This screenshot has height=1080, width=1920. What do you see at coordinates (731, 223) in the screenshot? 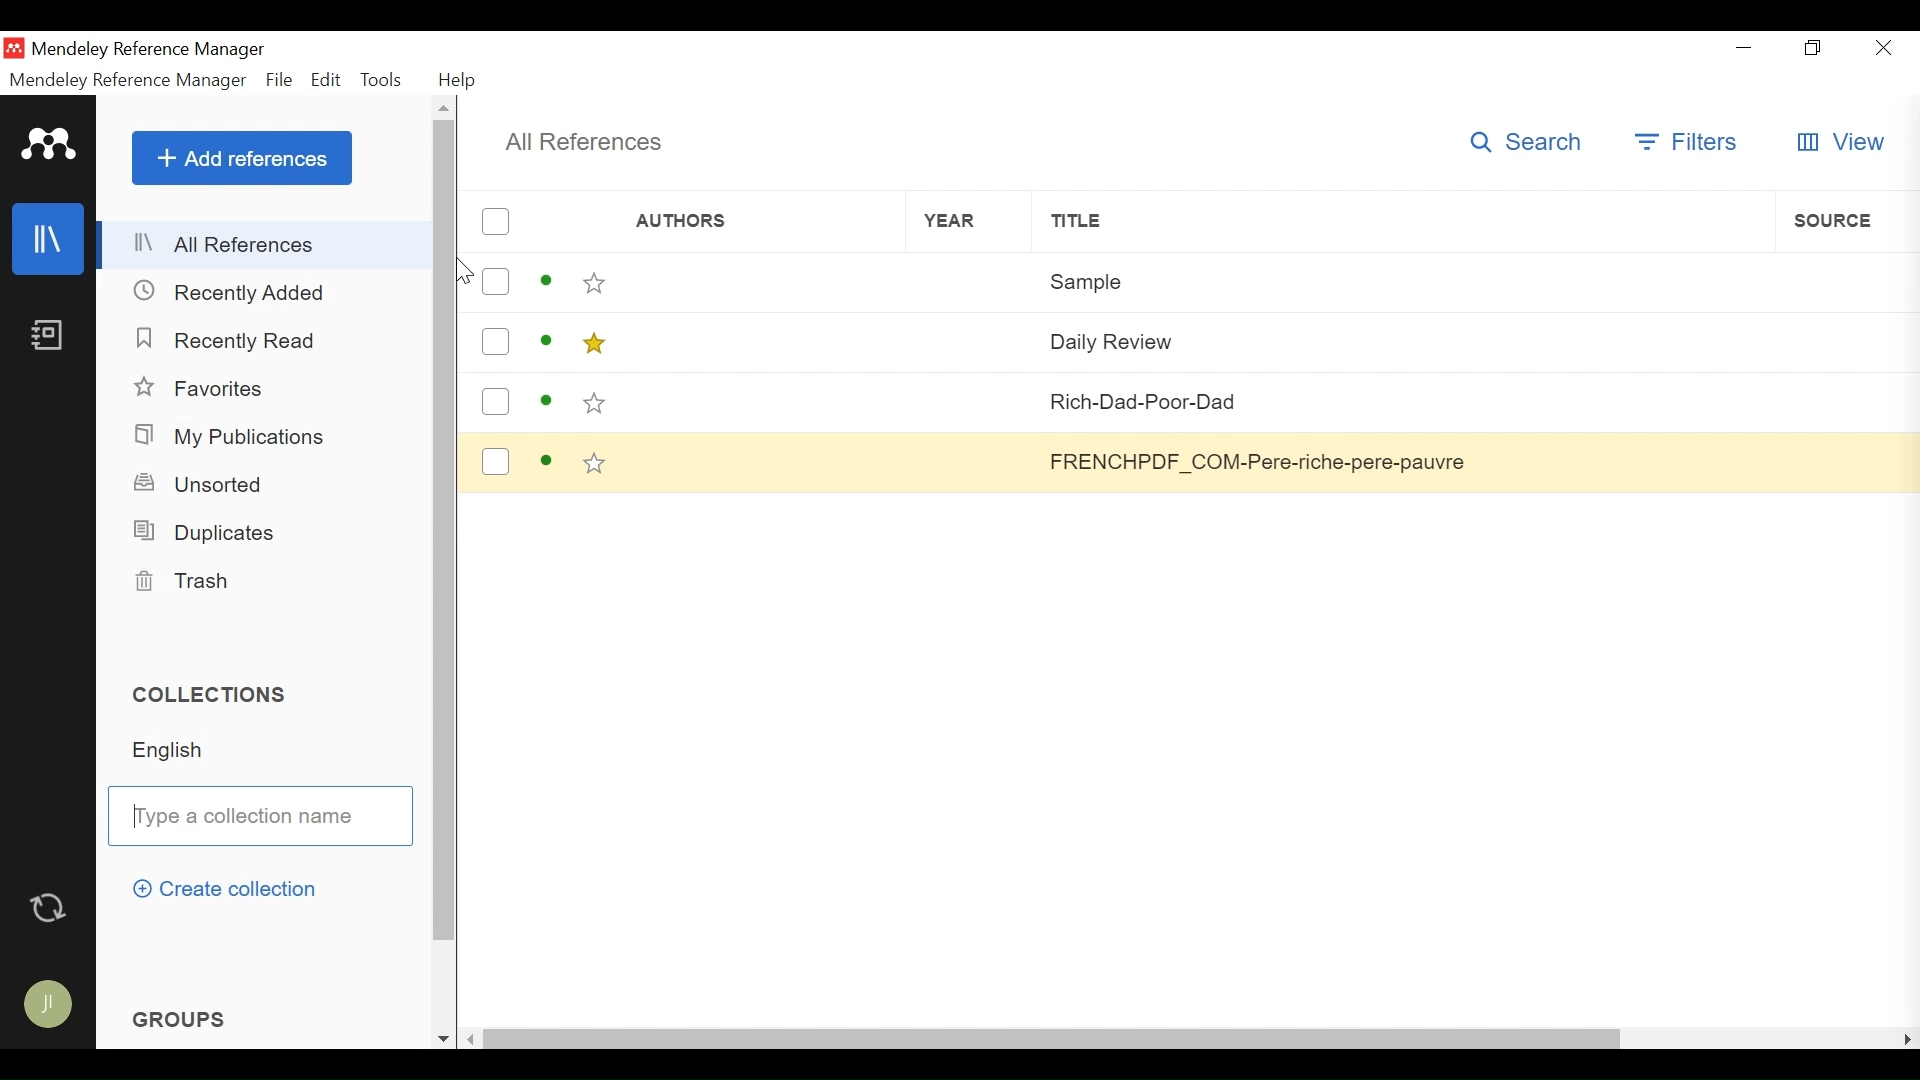
I see `Authors` at bounding box center [731, 223].